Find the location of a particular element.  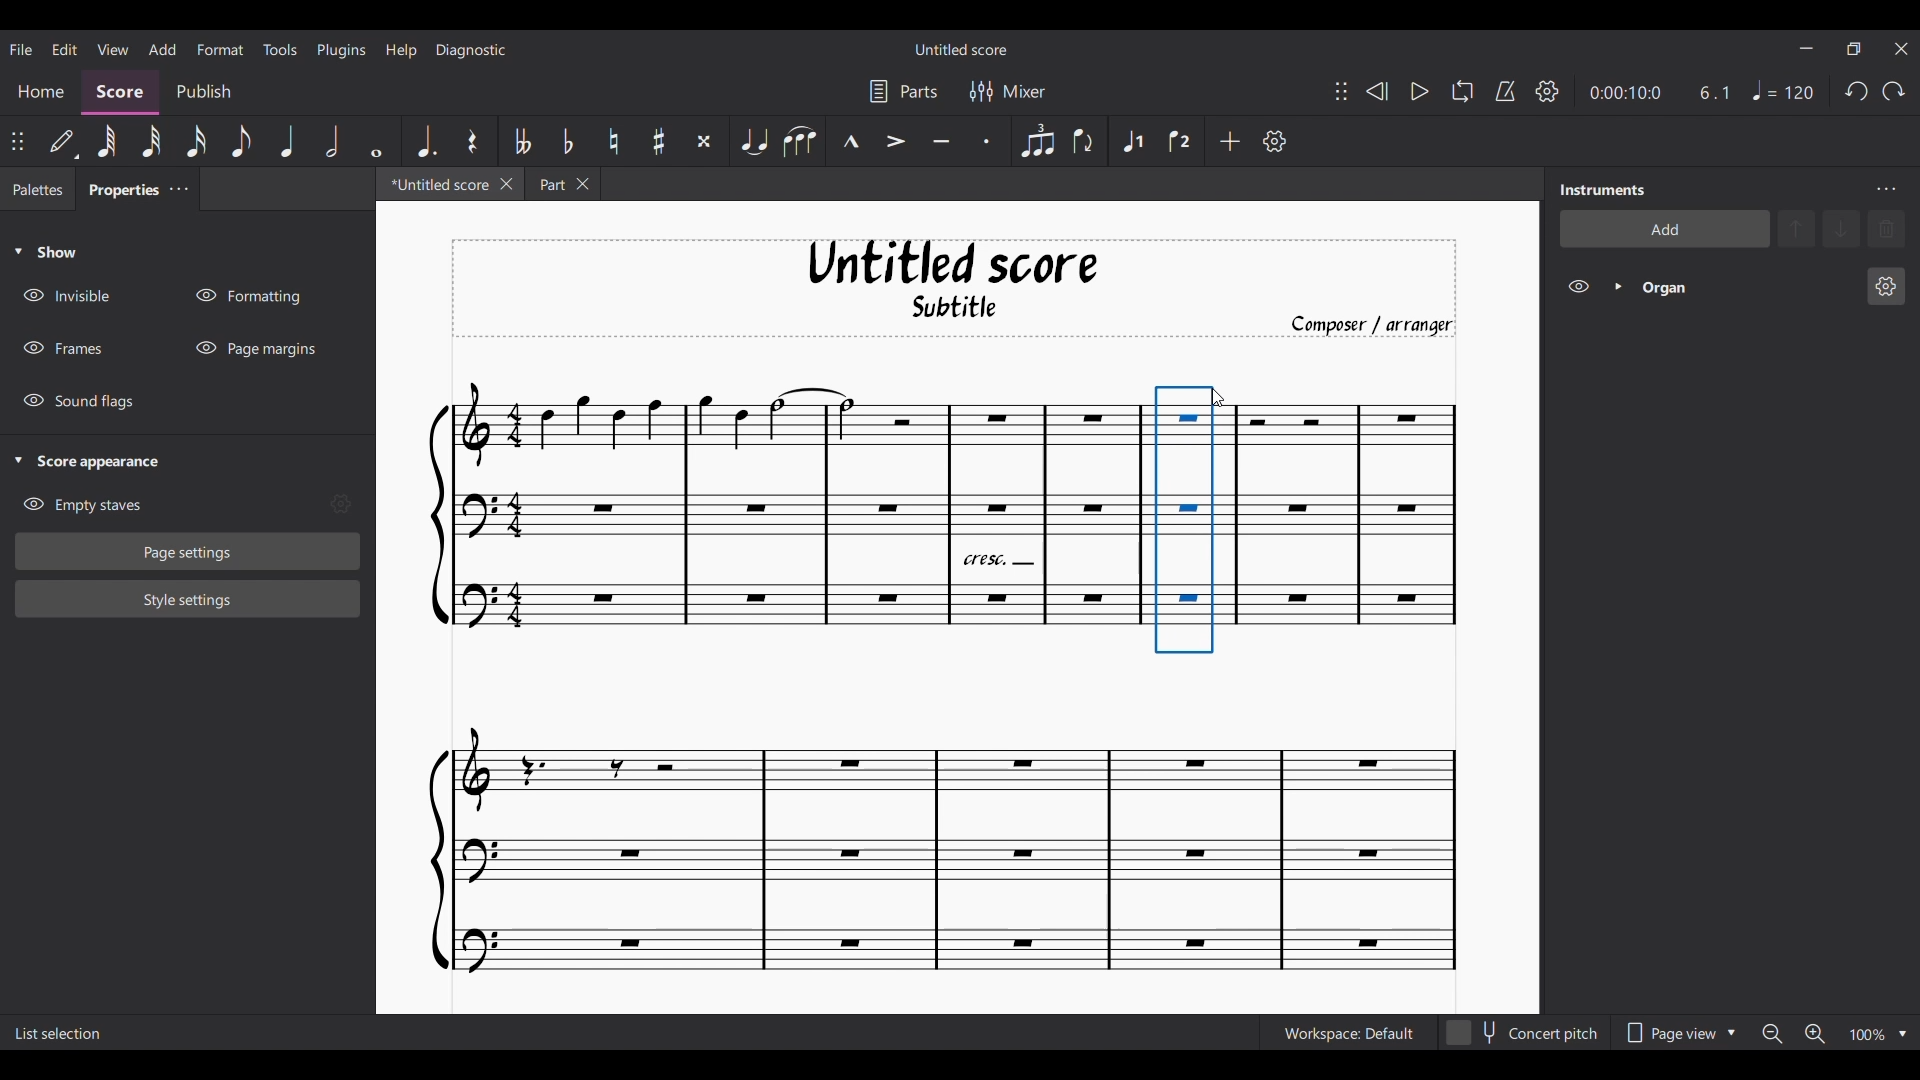

Whole note is located at coordinates (377, 142).